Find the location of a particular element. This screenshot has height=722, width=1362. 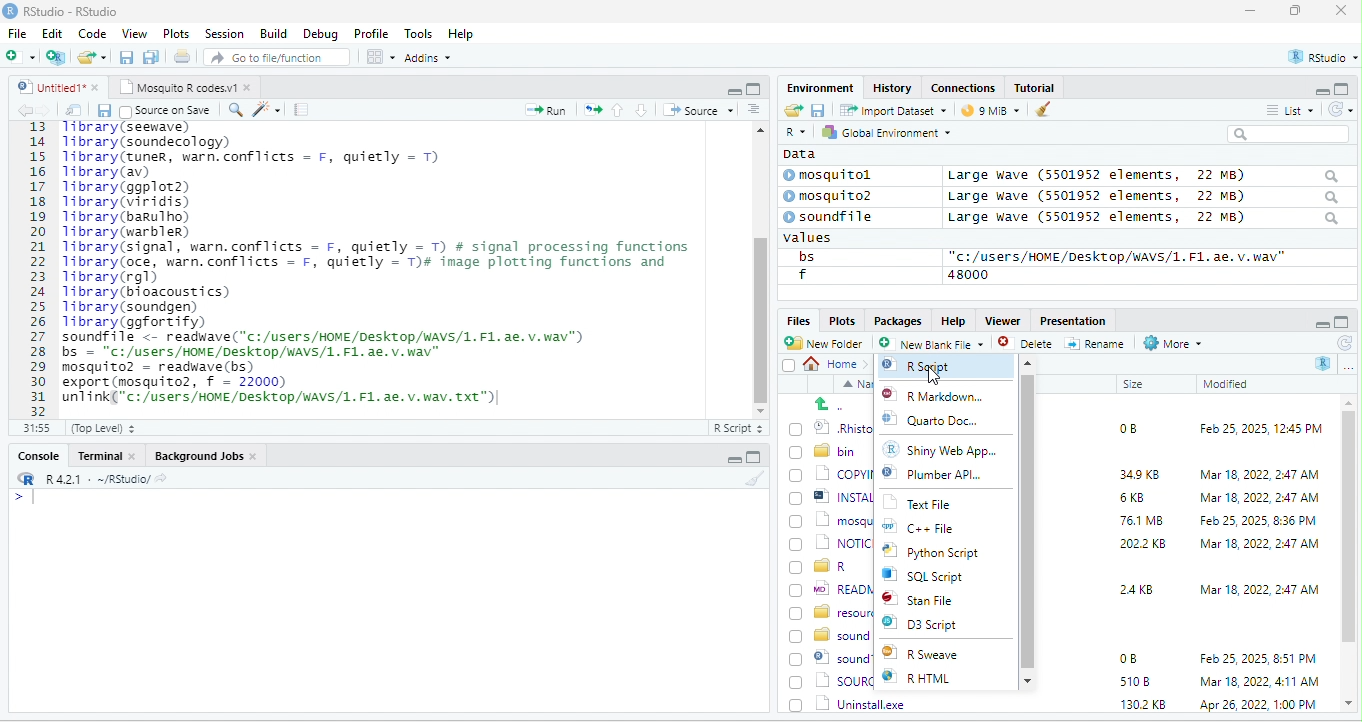

© mosquito? is located at coordinates (834, 194).